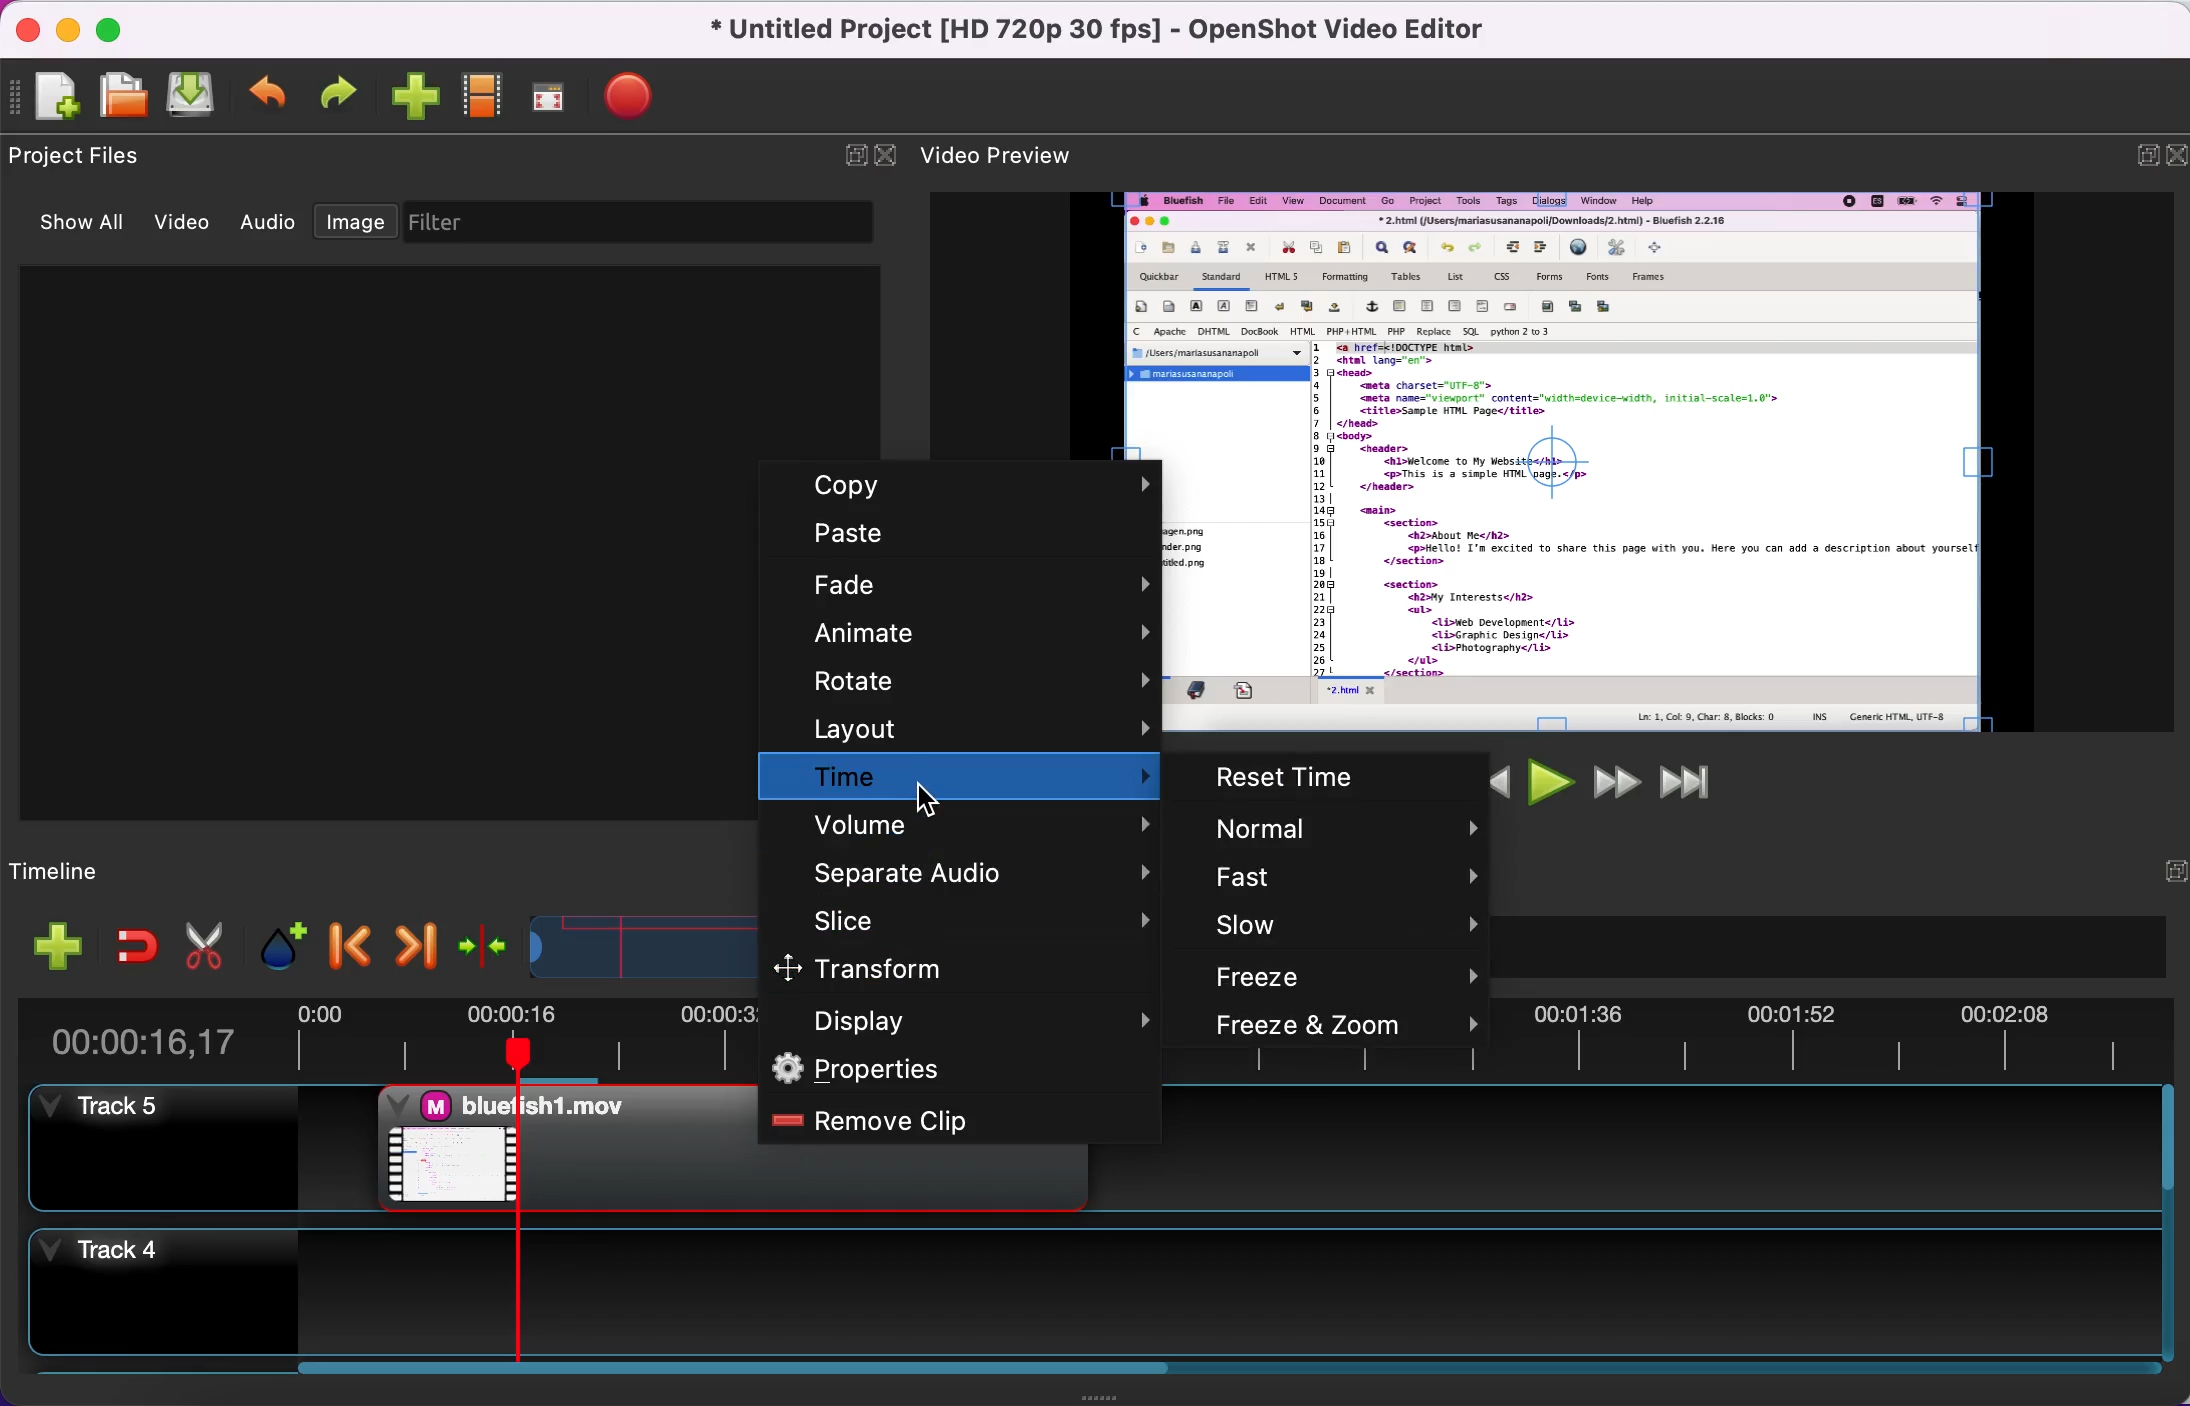  I want to click on minimize, so click(73, 32).